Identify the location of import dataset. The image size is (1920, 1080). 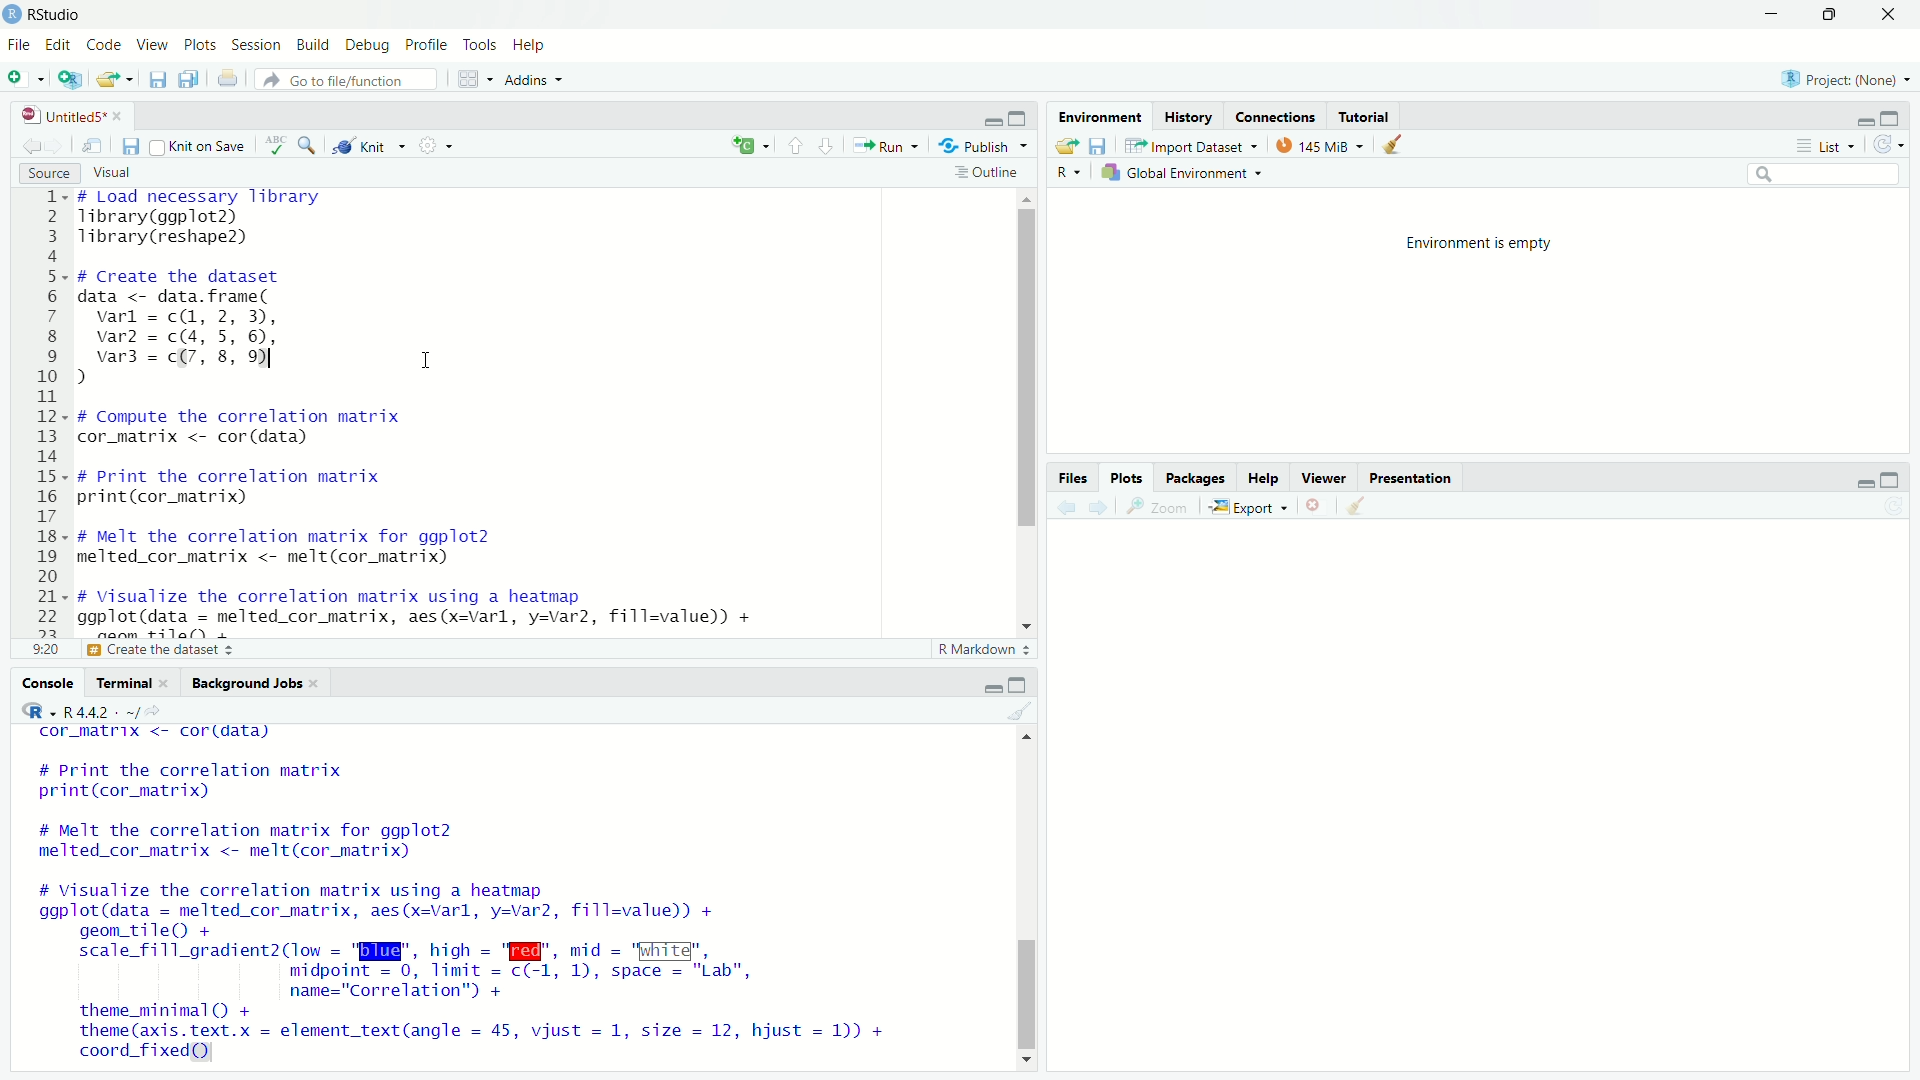
(1192, 146).